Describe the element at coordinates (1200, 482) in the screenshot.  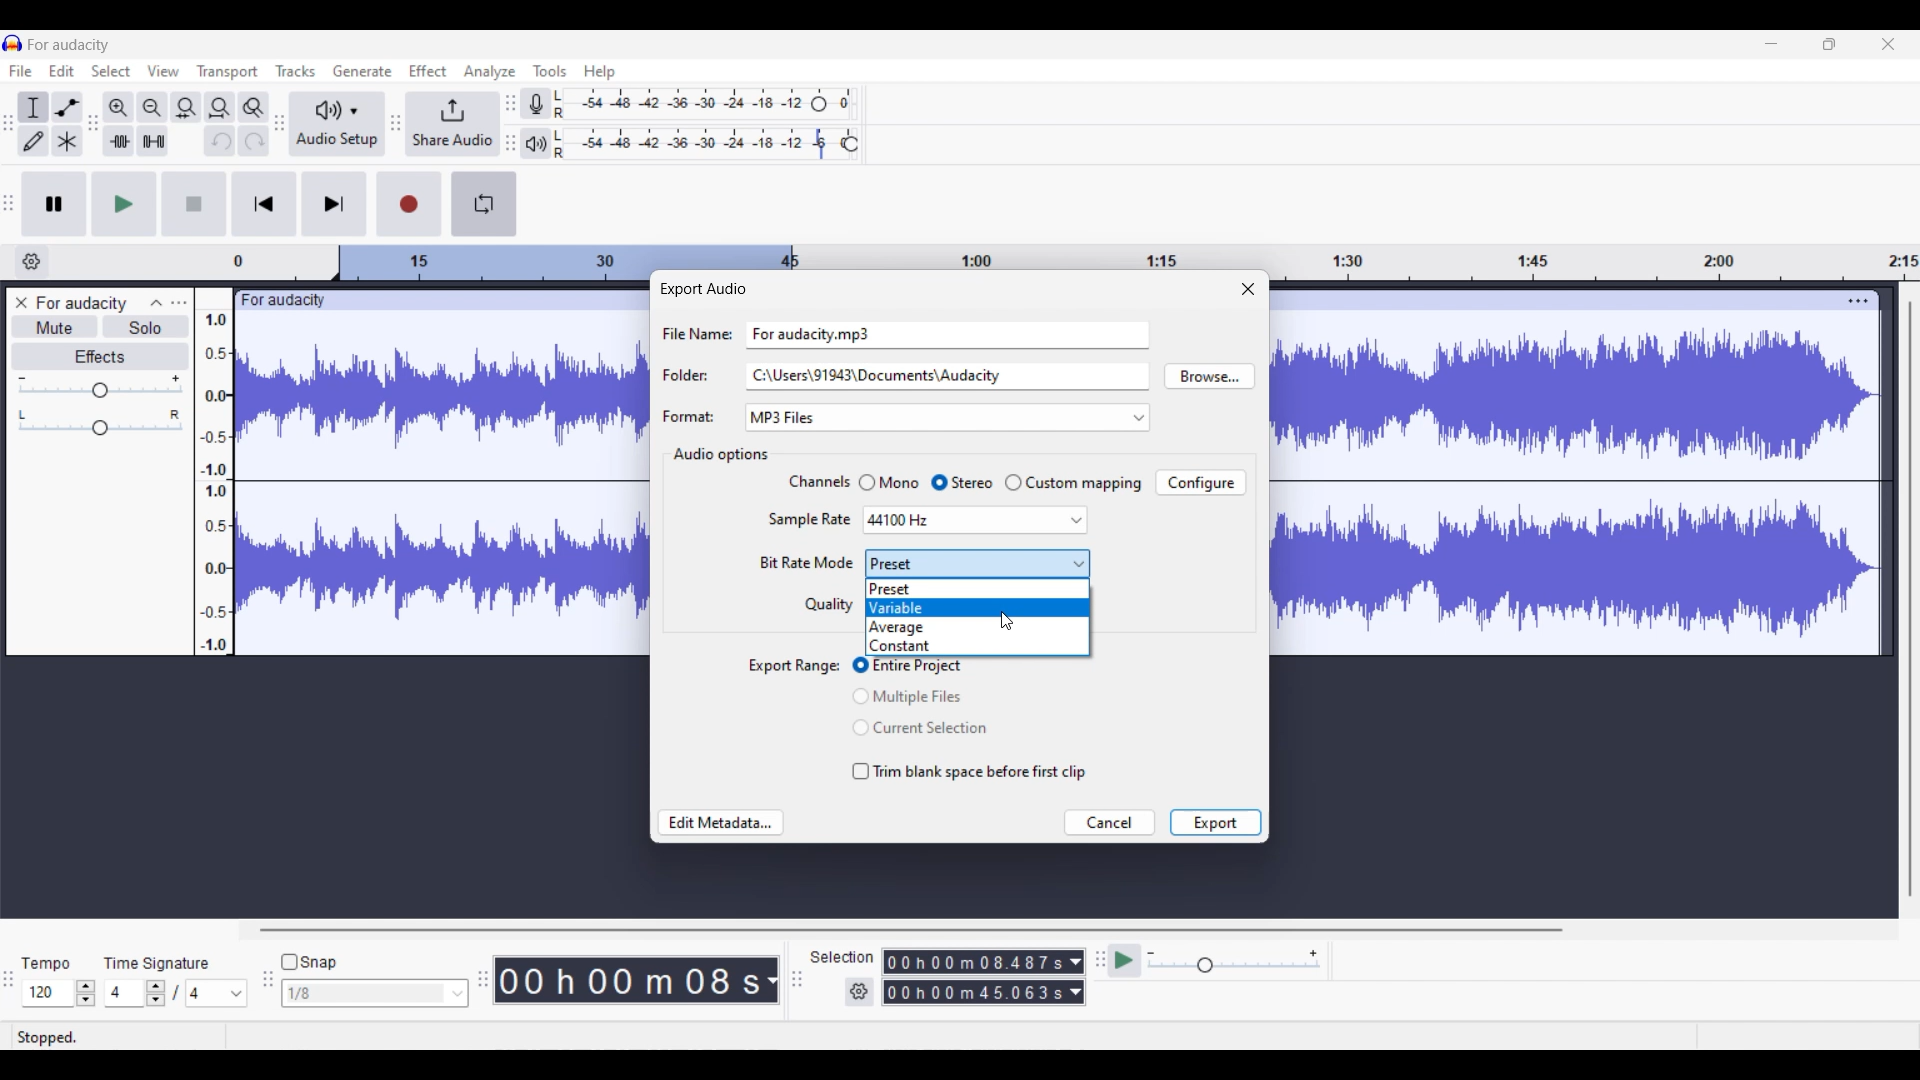
I see `Configure` at that location.